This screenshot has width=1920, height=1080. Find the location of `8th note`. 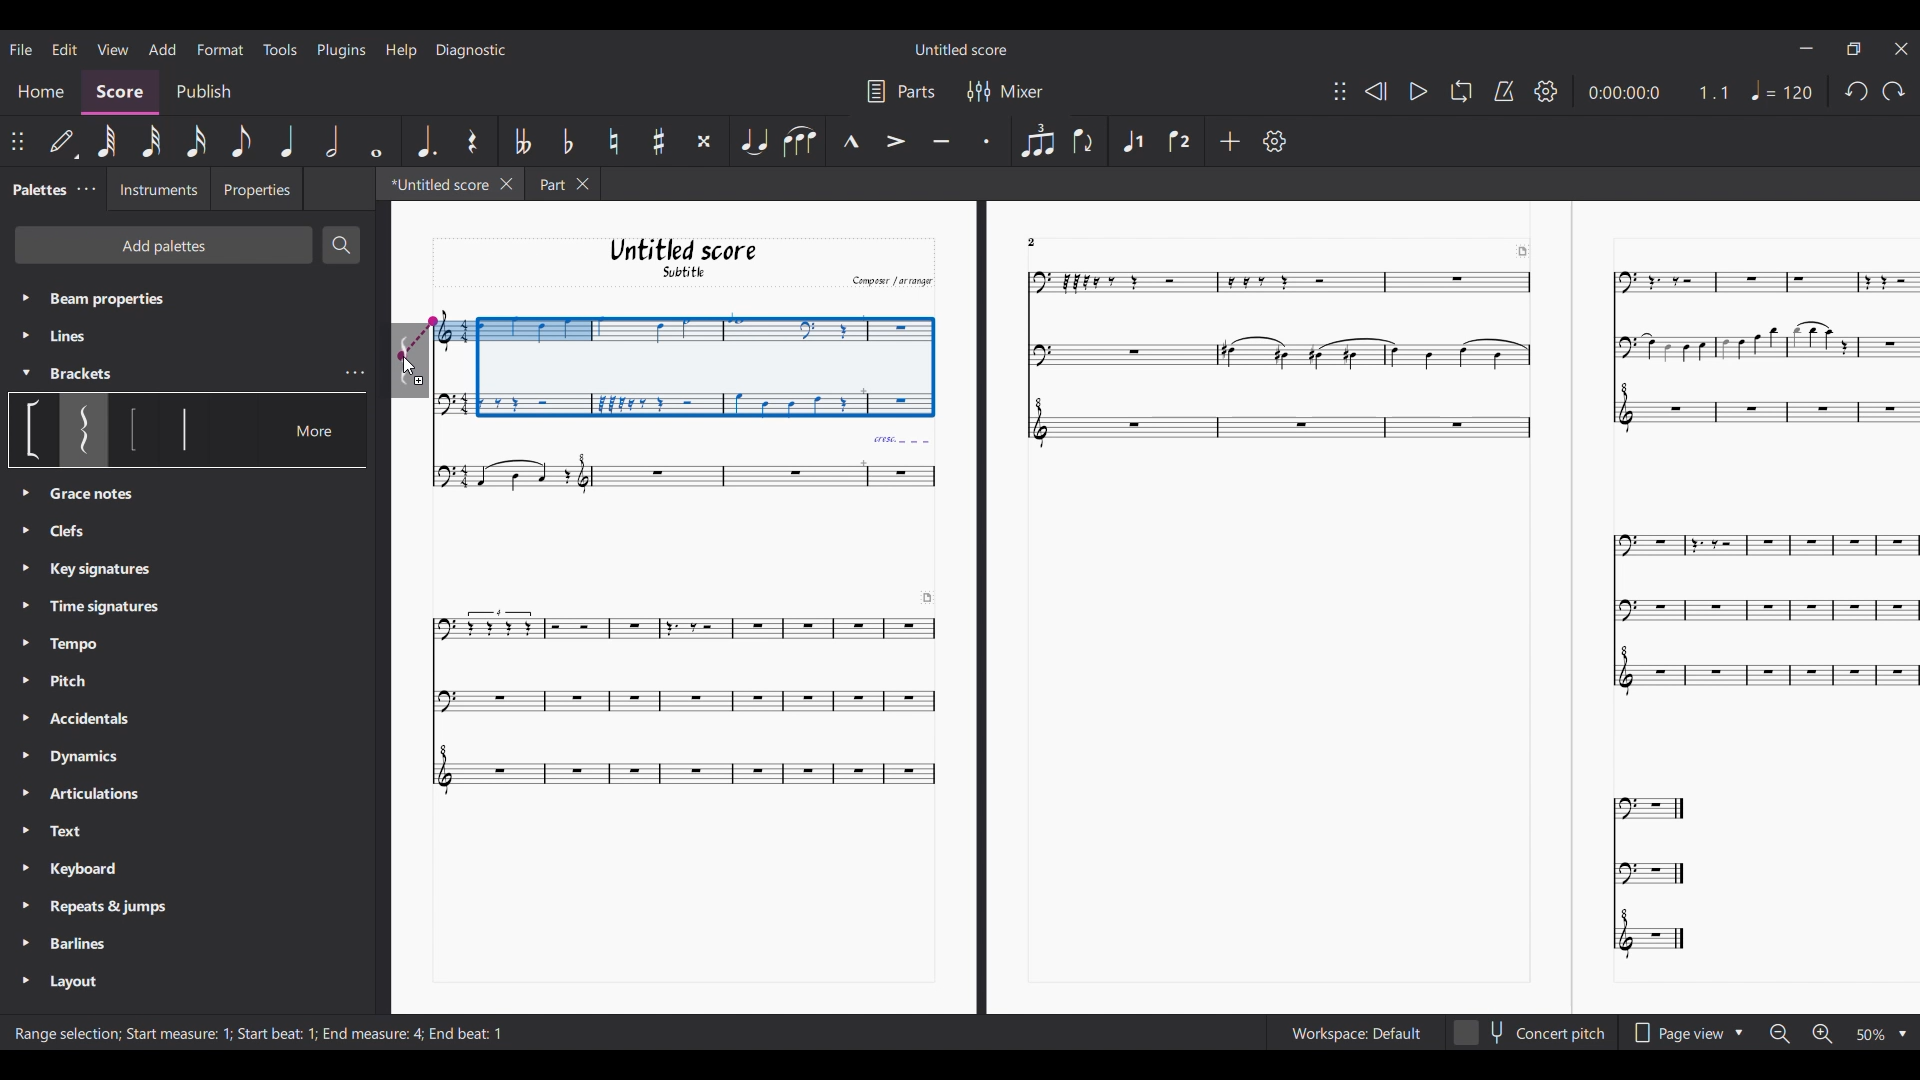

8th note is located at coordinates (241, 141).